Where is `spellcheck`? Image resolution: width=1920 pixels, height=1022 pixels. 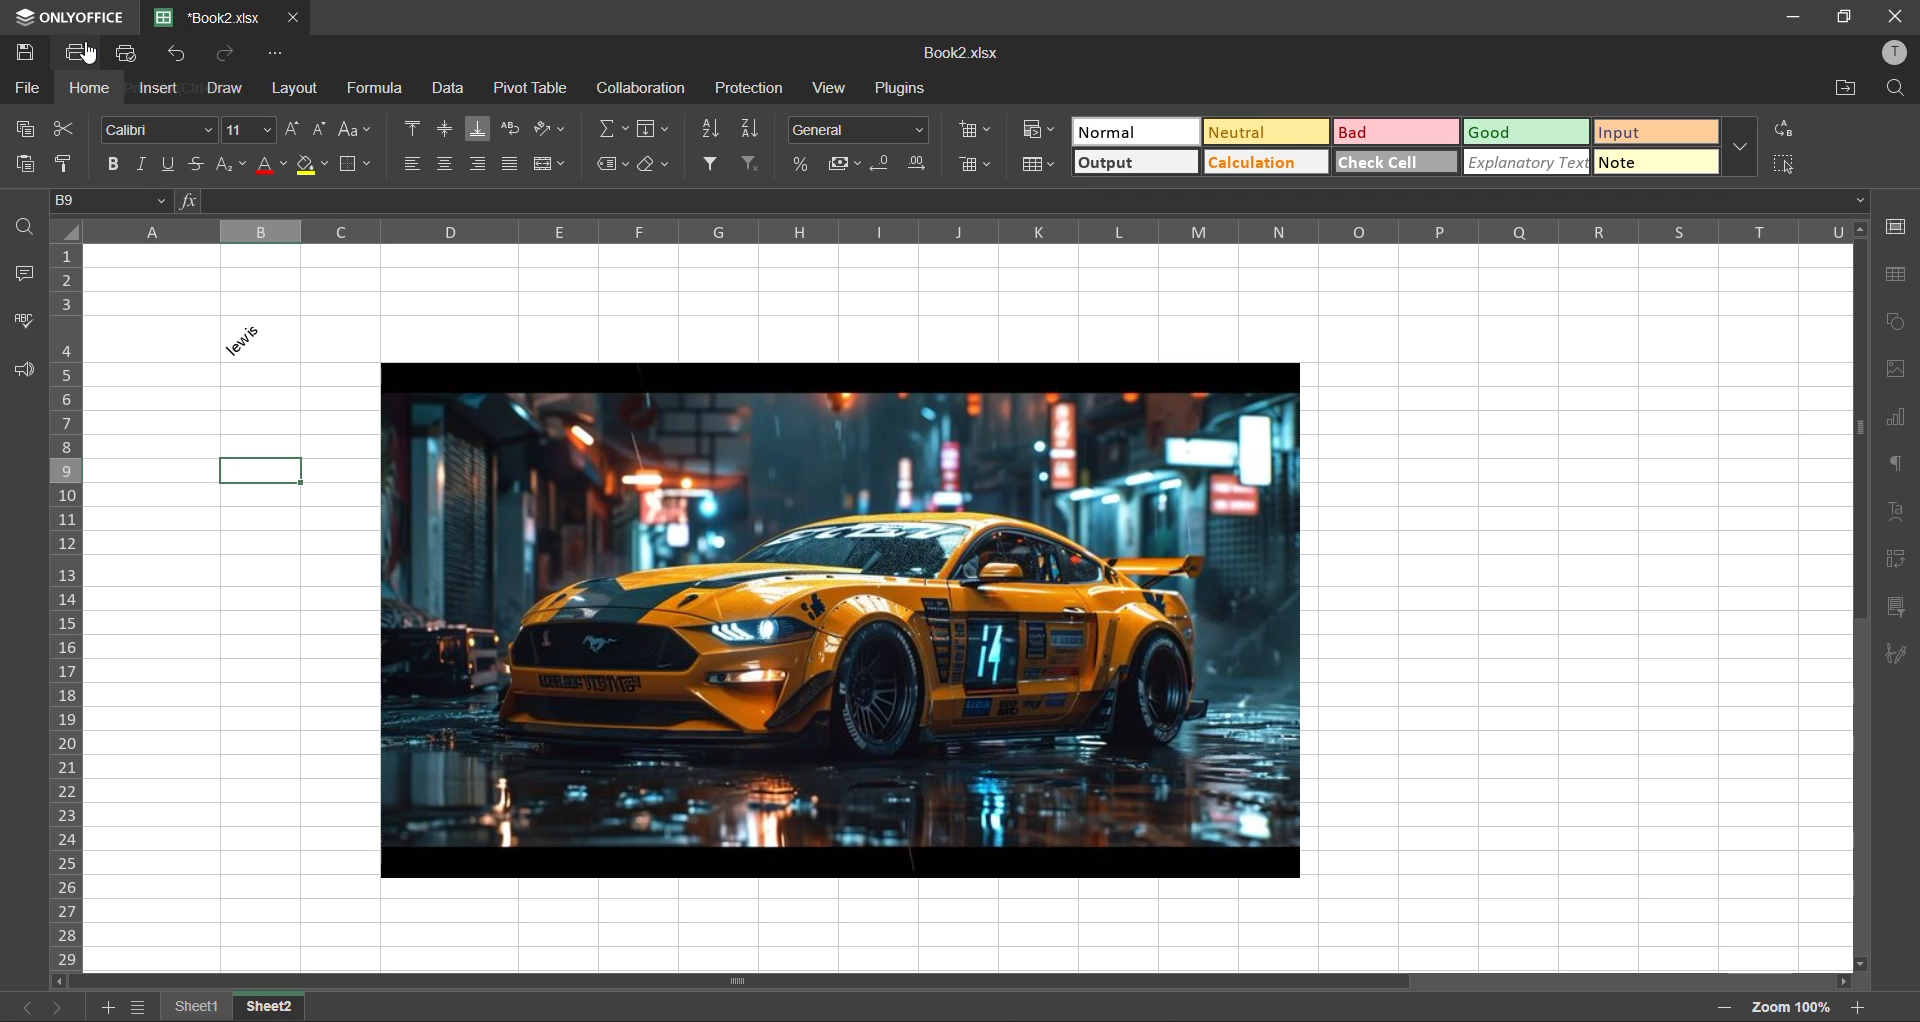
spellcheck is located at coordinates (22, 326).